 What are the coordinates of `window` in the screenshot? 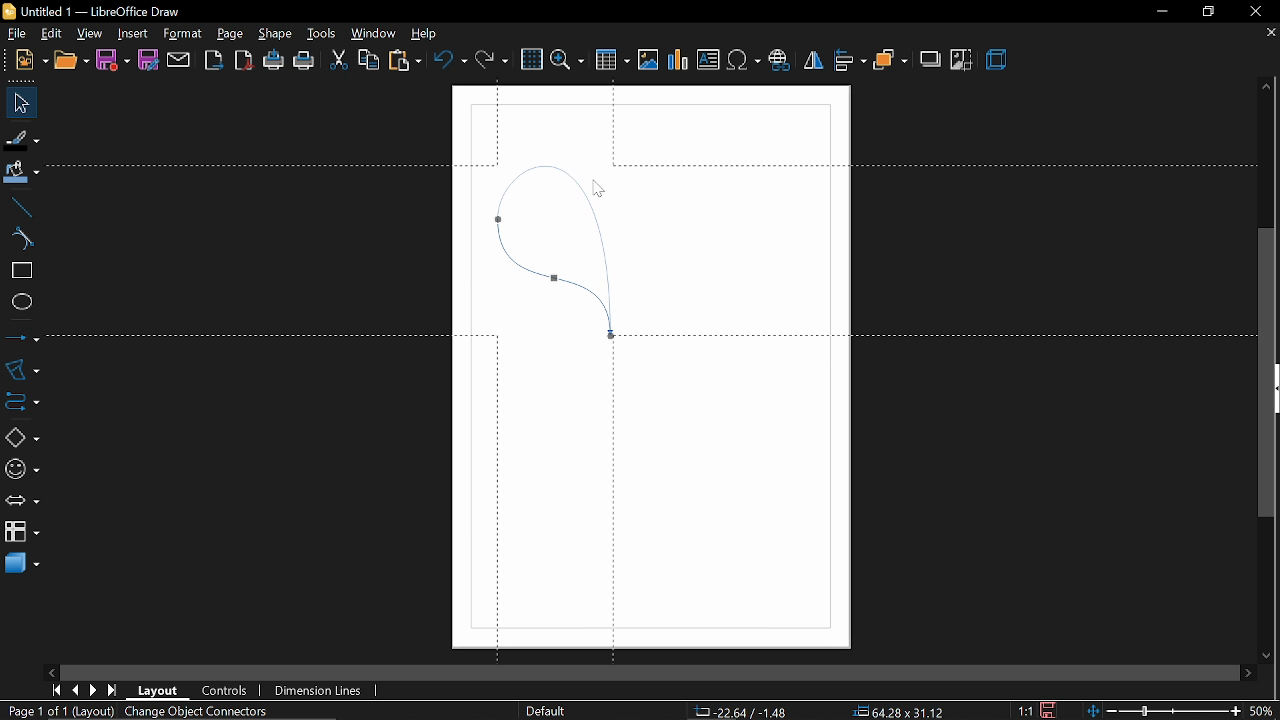 It's located at (371, 34).